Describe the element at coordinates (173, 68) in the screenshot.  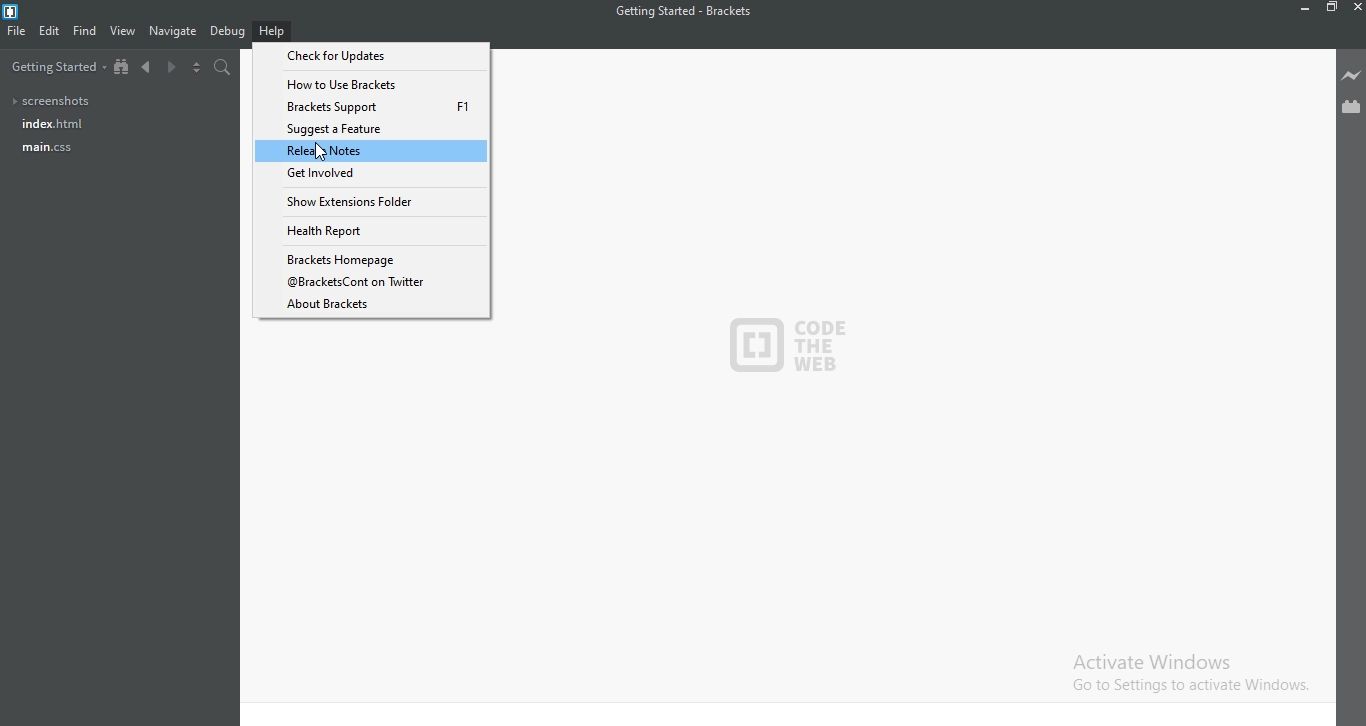
I see `Next document` at that location.